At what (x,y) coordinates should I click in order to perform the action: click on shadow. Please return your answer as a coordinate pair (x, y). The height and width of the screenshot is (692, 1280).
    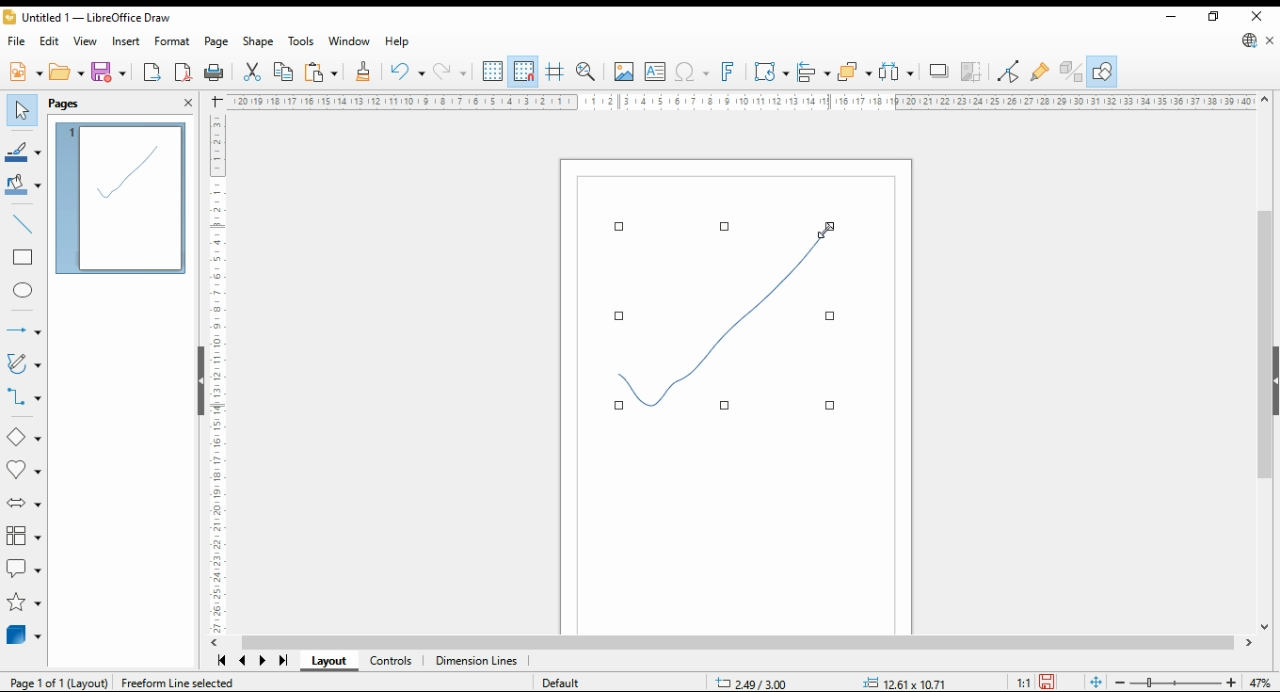
    Looking at the image, I should click on (937, 71).